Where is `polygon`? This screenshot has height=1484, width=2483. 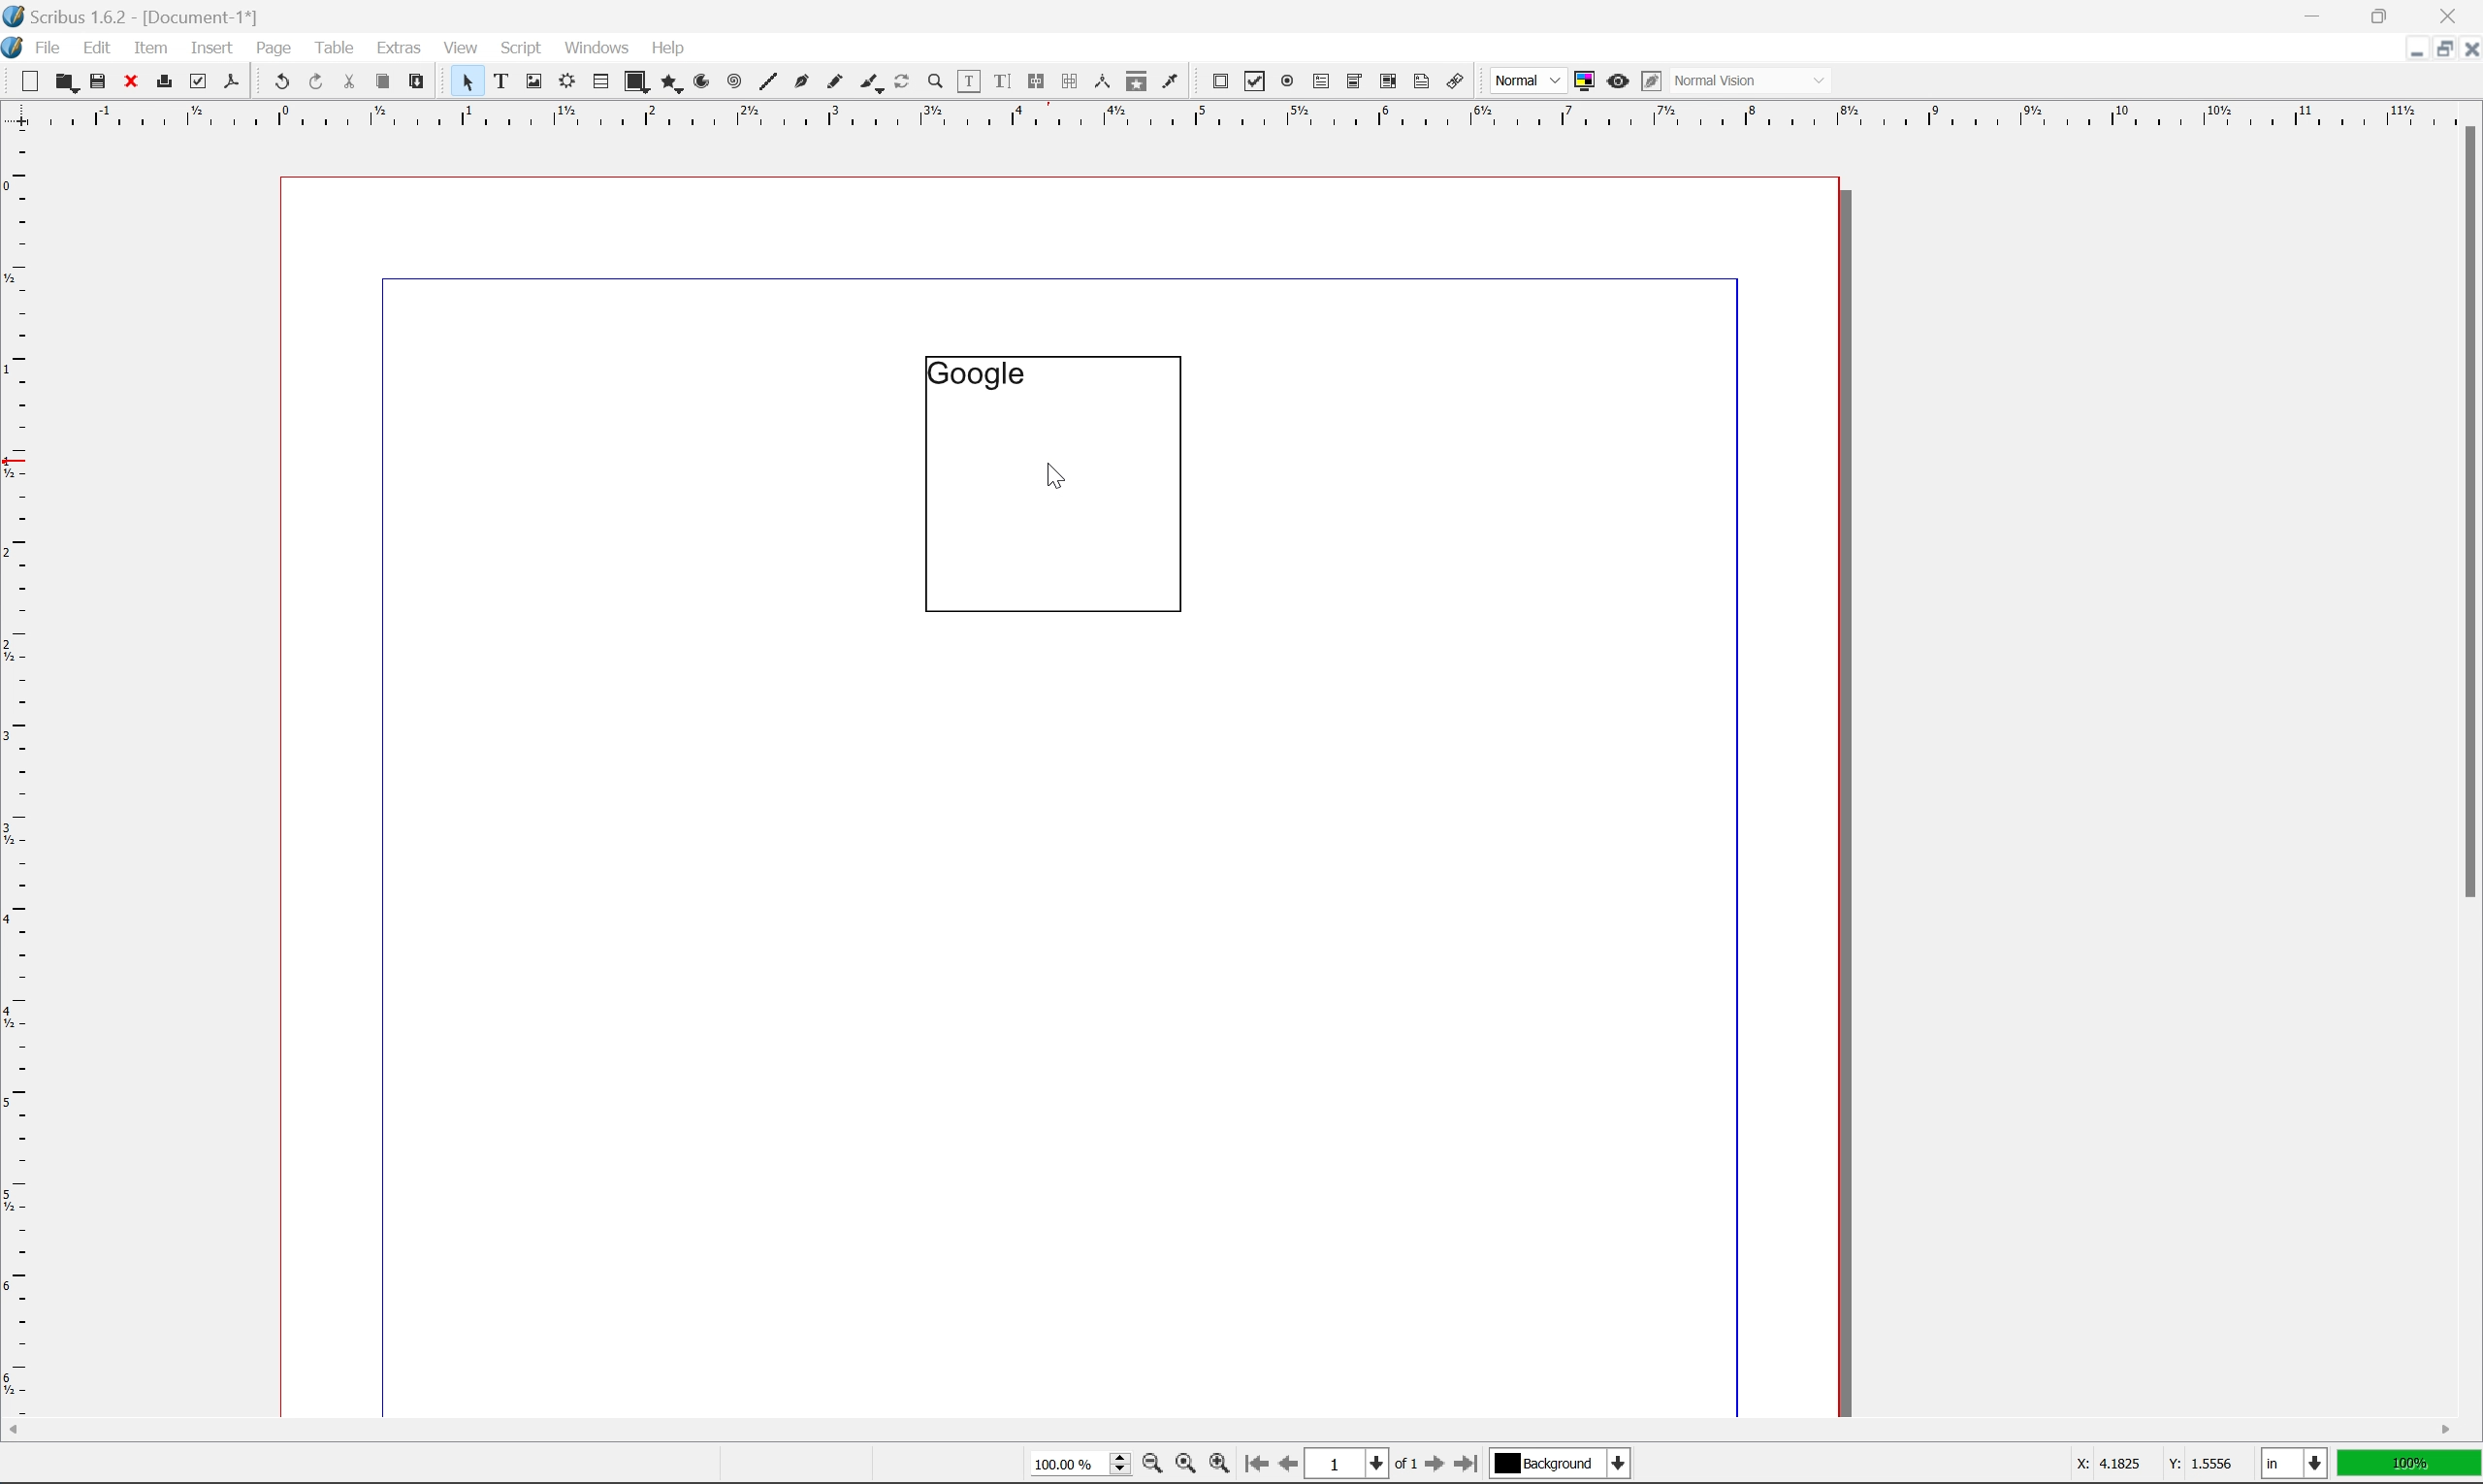
polygon is located at coordinates (672, 84).